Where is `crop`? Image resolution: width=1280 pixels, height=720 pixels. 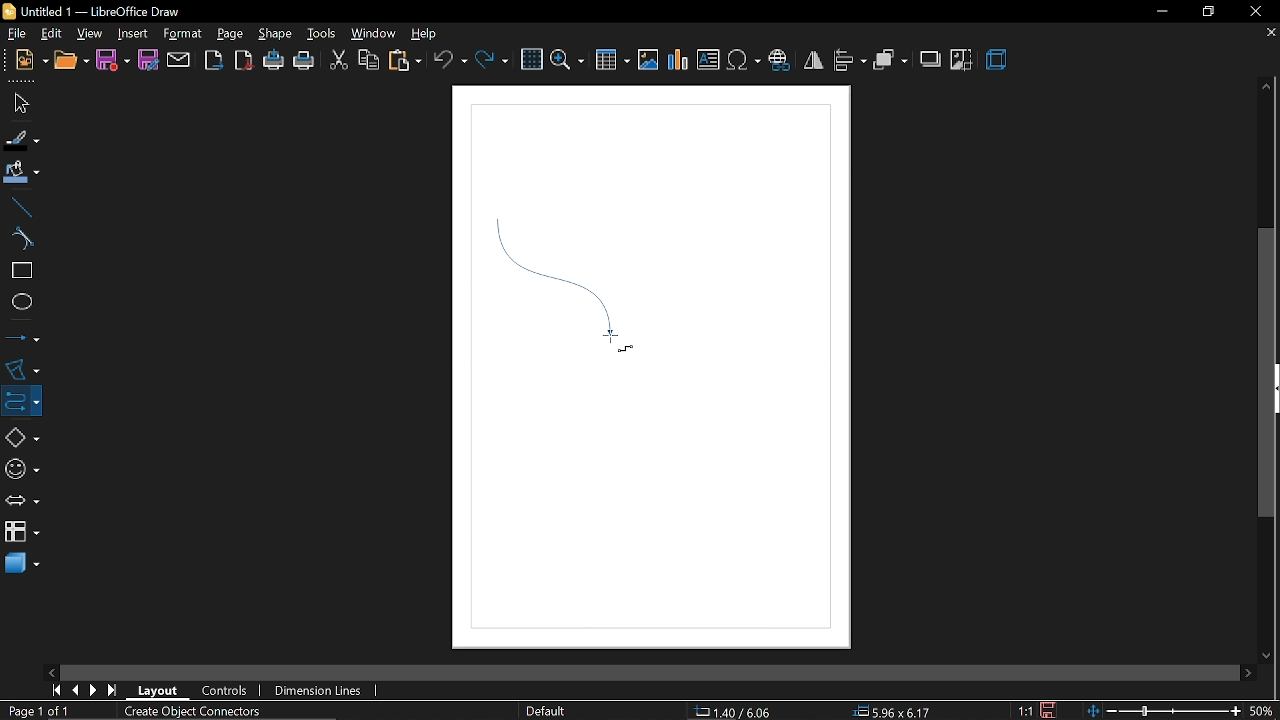 crop is located at coordinates (962, 60).